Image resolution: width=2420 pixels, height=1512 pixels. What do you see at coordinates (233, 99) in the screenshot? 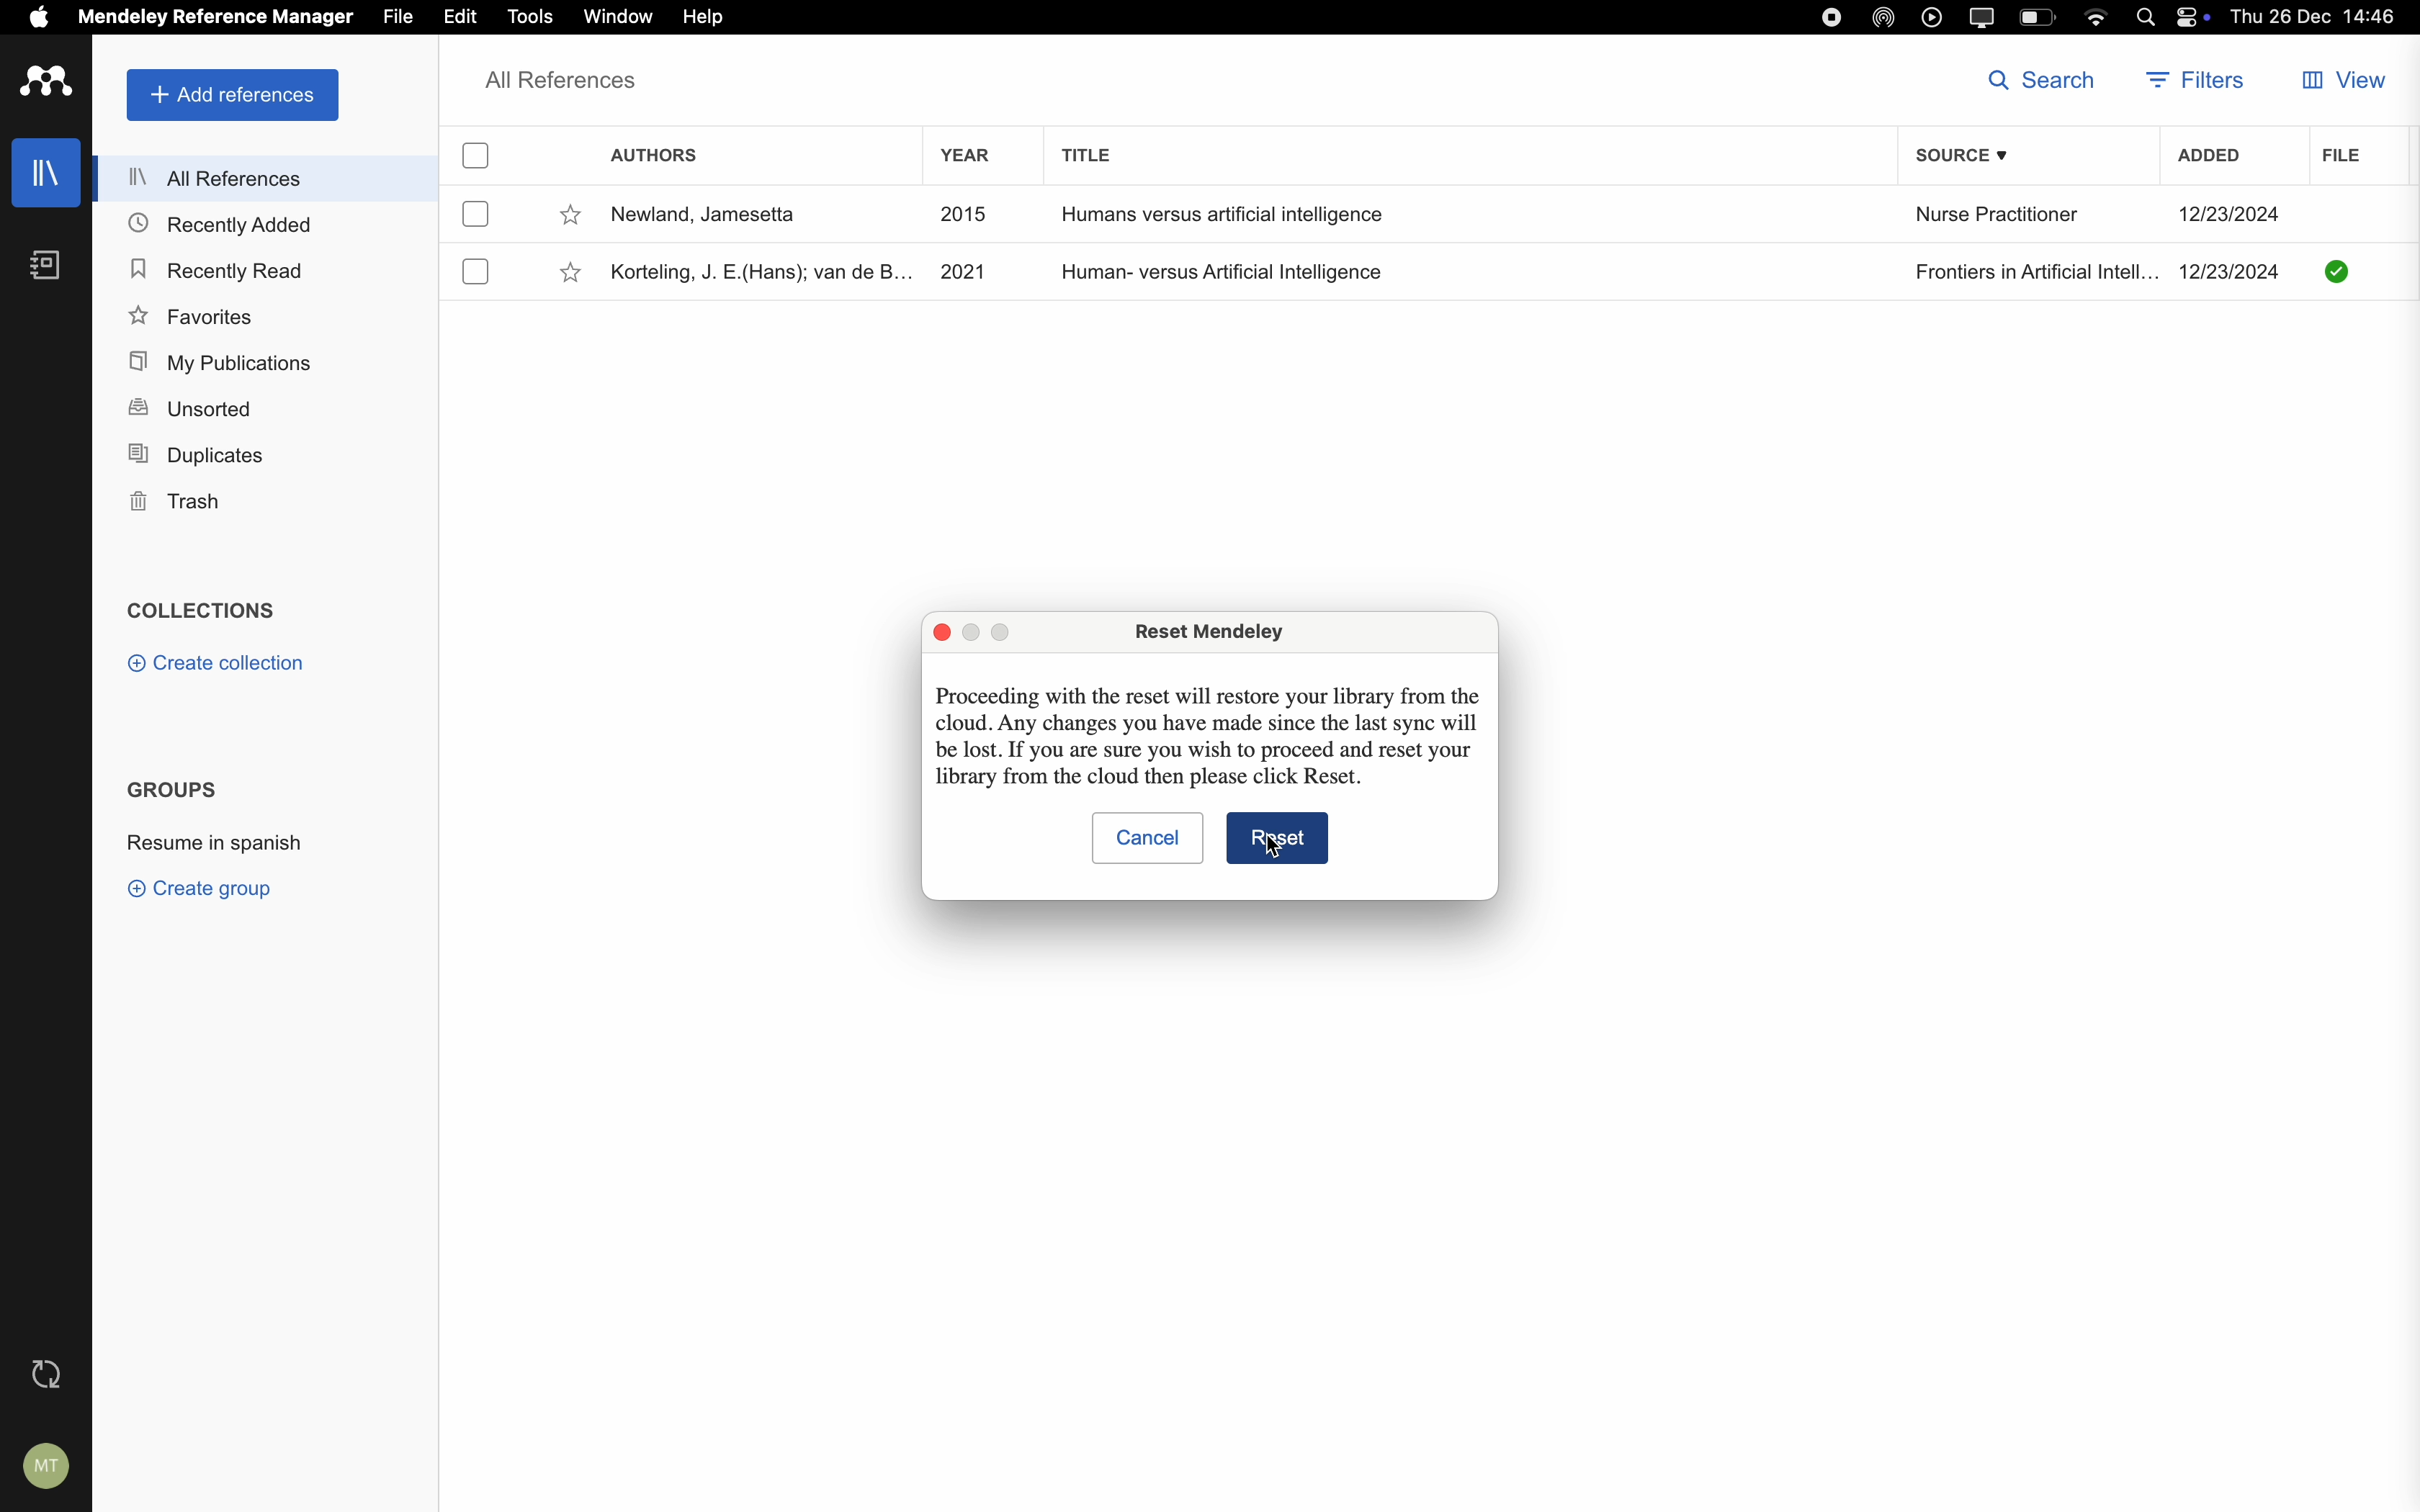
I see `add references` at bounding box center [233, 99].